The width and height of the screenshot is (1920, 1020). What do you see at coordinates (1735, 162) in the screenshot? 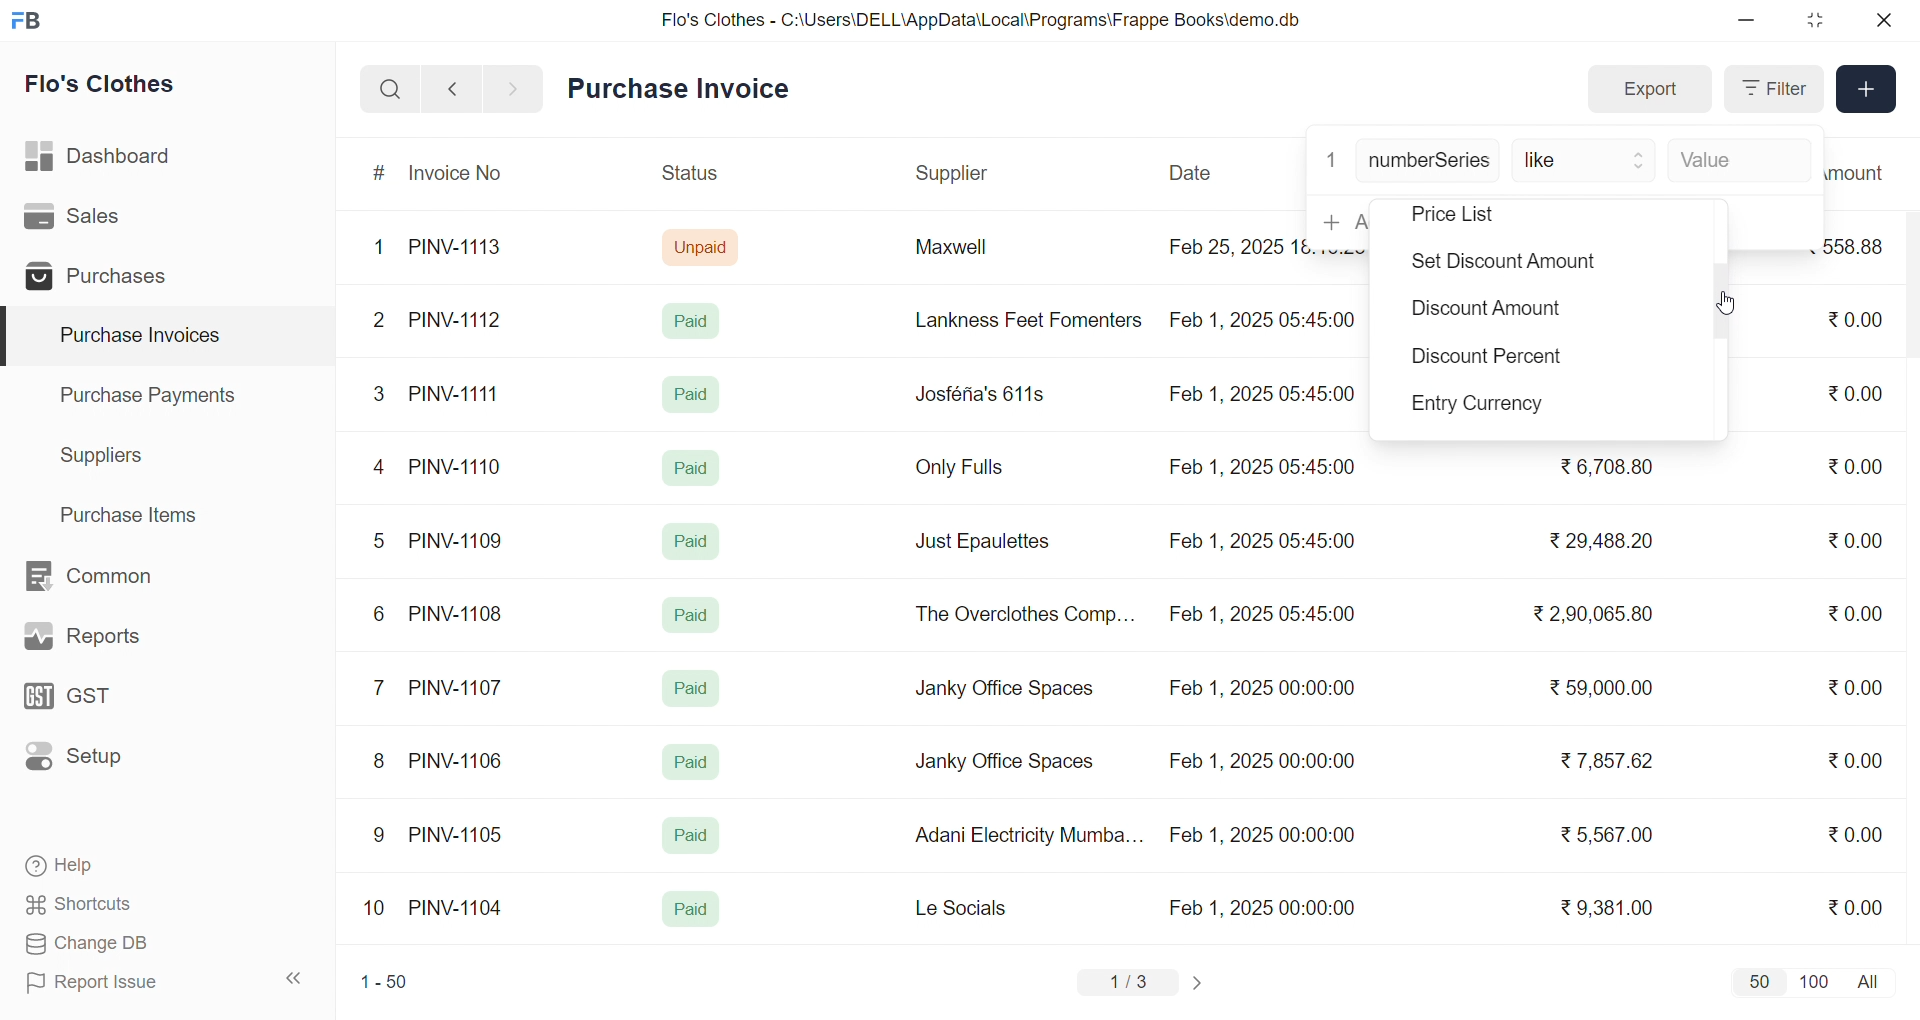
I see `Value` at bounding box center [1735, 162].